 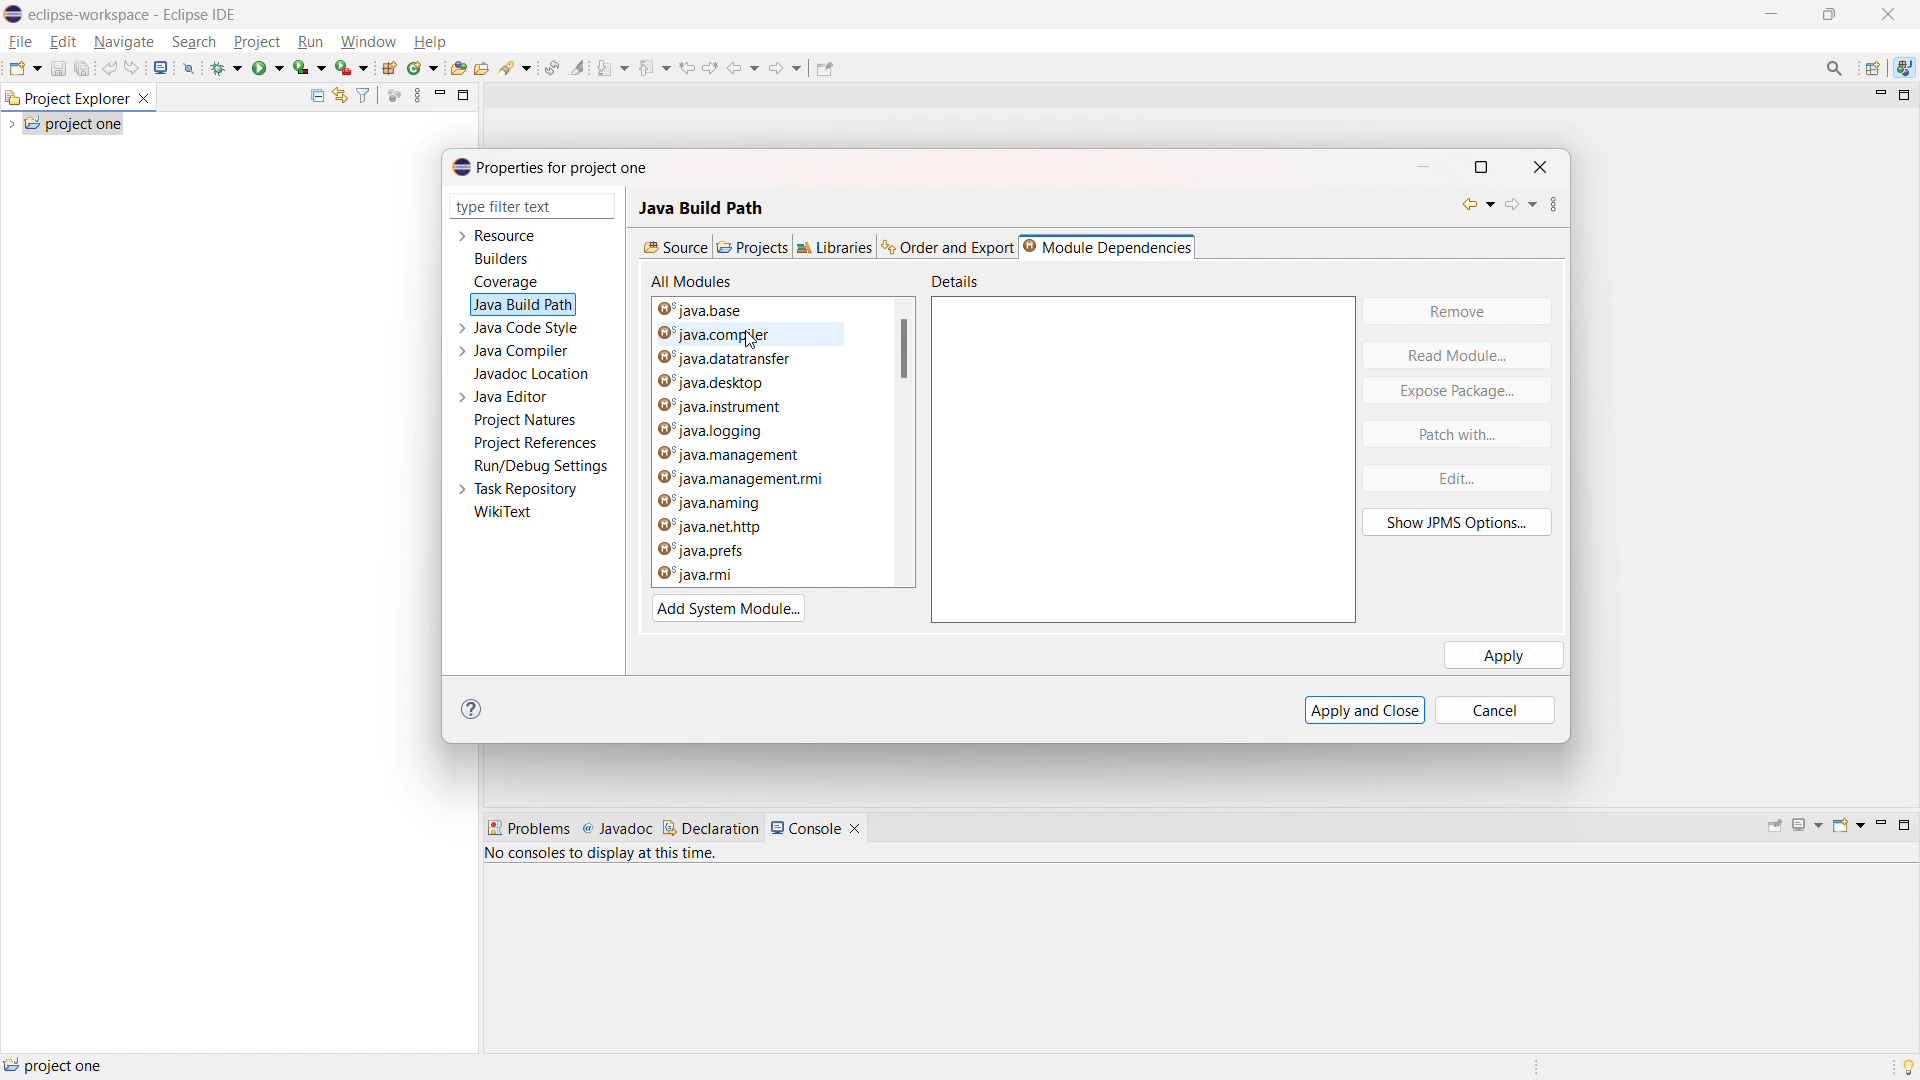 I want to click on source, so click(x=674, y=246).